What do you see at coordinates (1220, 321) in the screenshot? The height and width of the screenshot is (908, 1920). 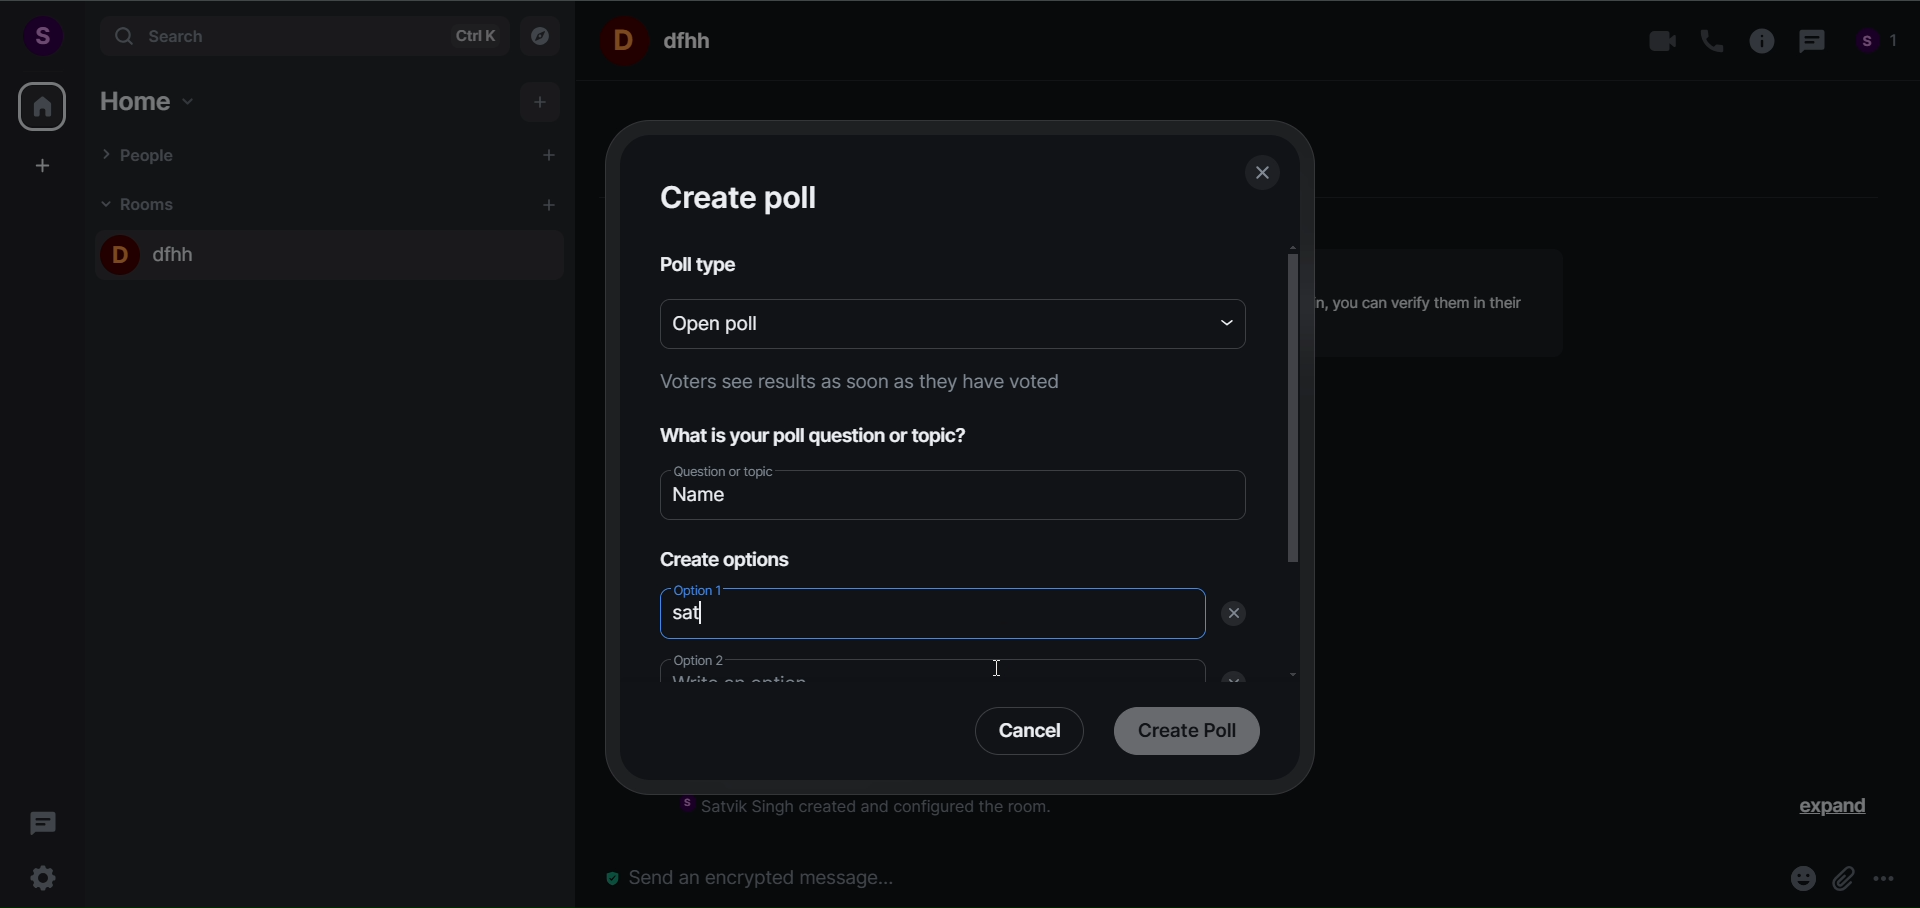 I see `poll type dropdown` at bounding box center [1220, 321].